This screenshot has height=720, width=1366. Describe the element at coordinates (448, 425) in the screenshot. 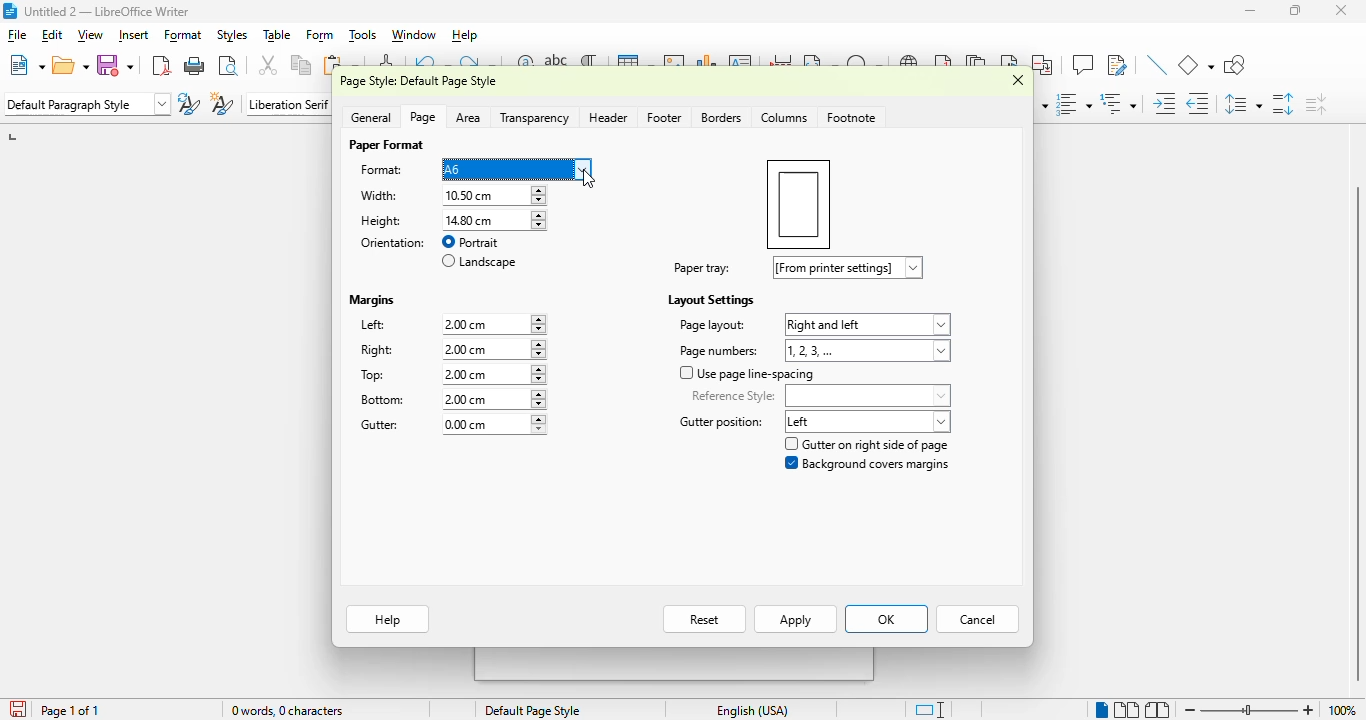

I see `gutter: 0.00 cm` at that location.